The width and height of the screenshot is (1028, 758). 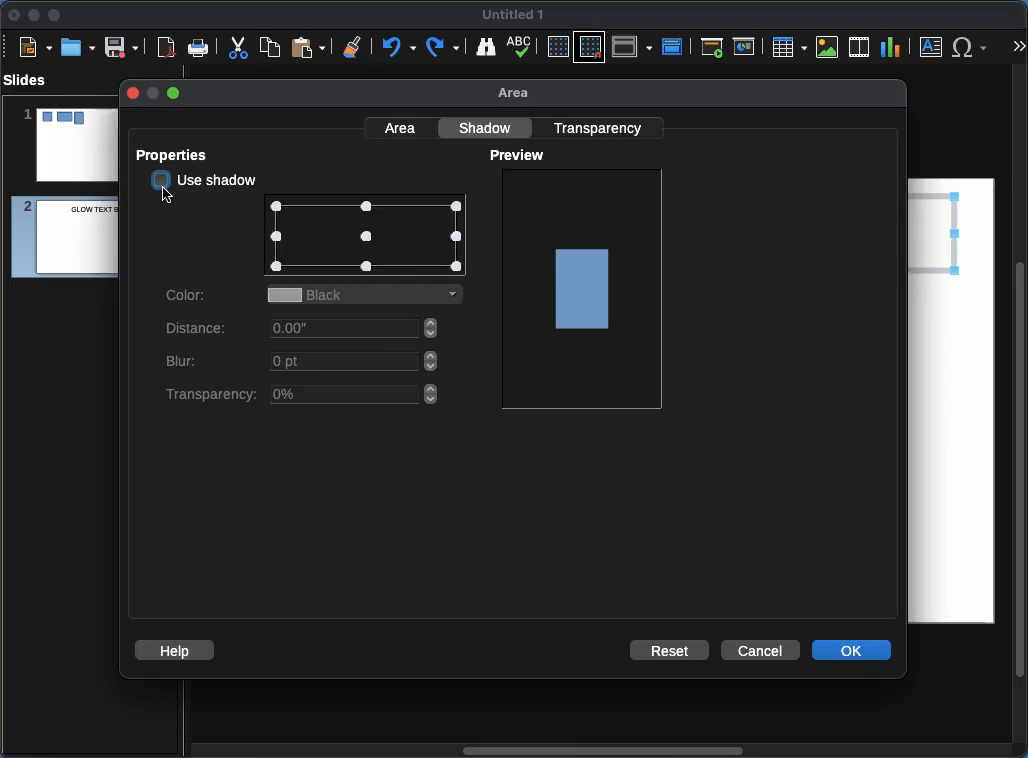 I want to click on Print, so click(x=199, y=49).